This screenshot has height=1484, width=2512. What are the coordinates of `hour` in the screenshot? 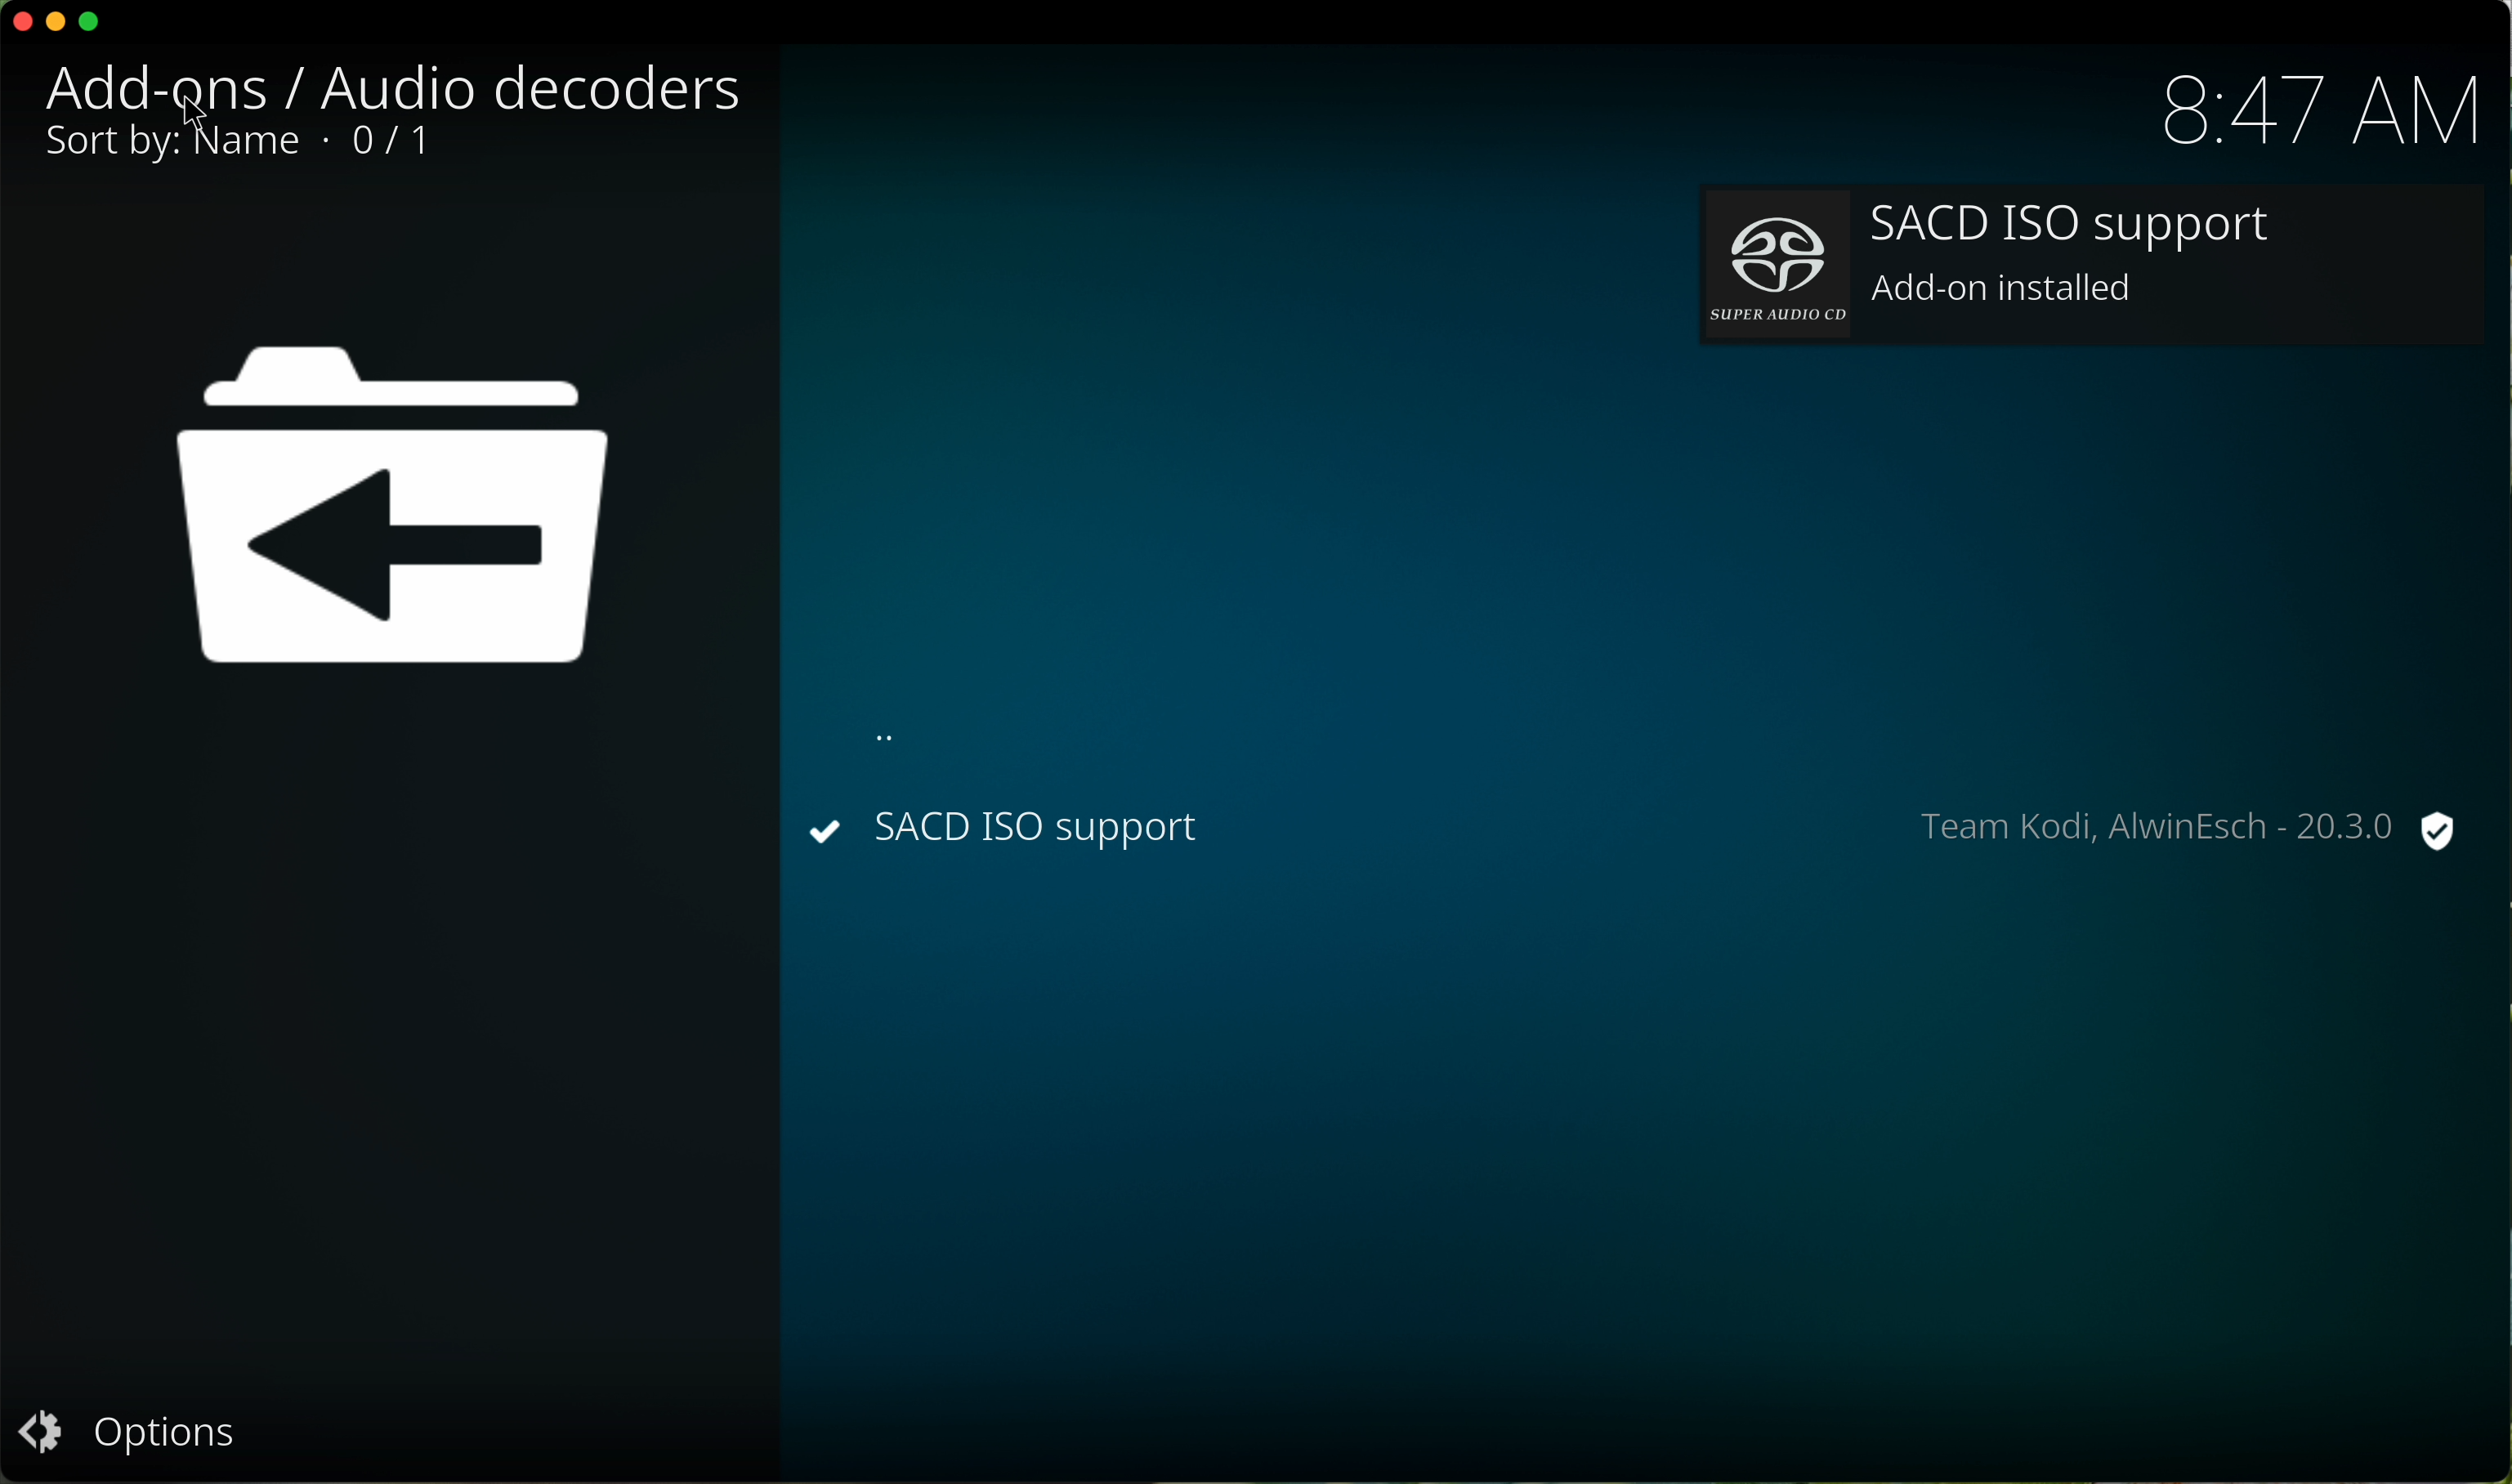 It's located at (2316, 107).